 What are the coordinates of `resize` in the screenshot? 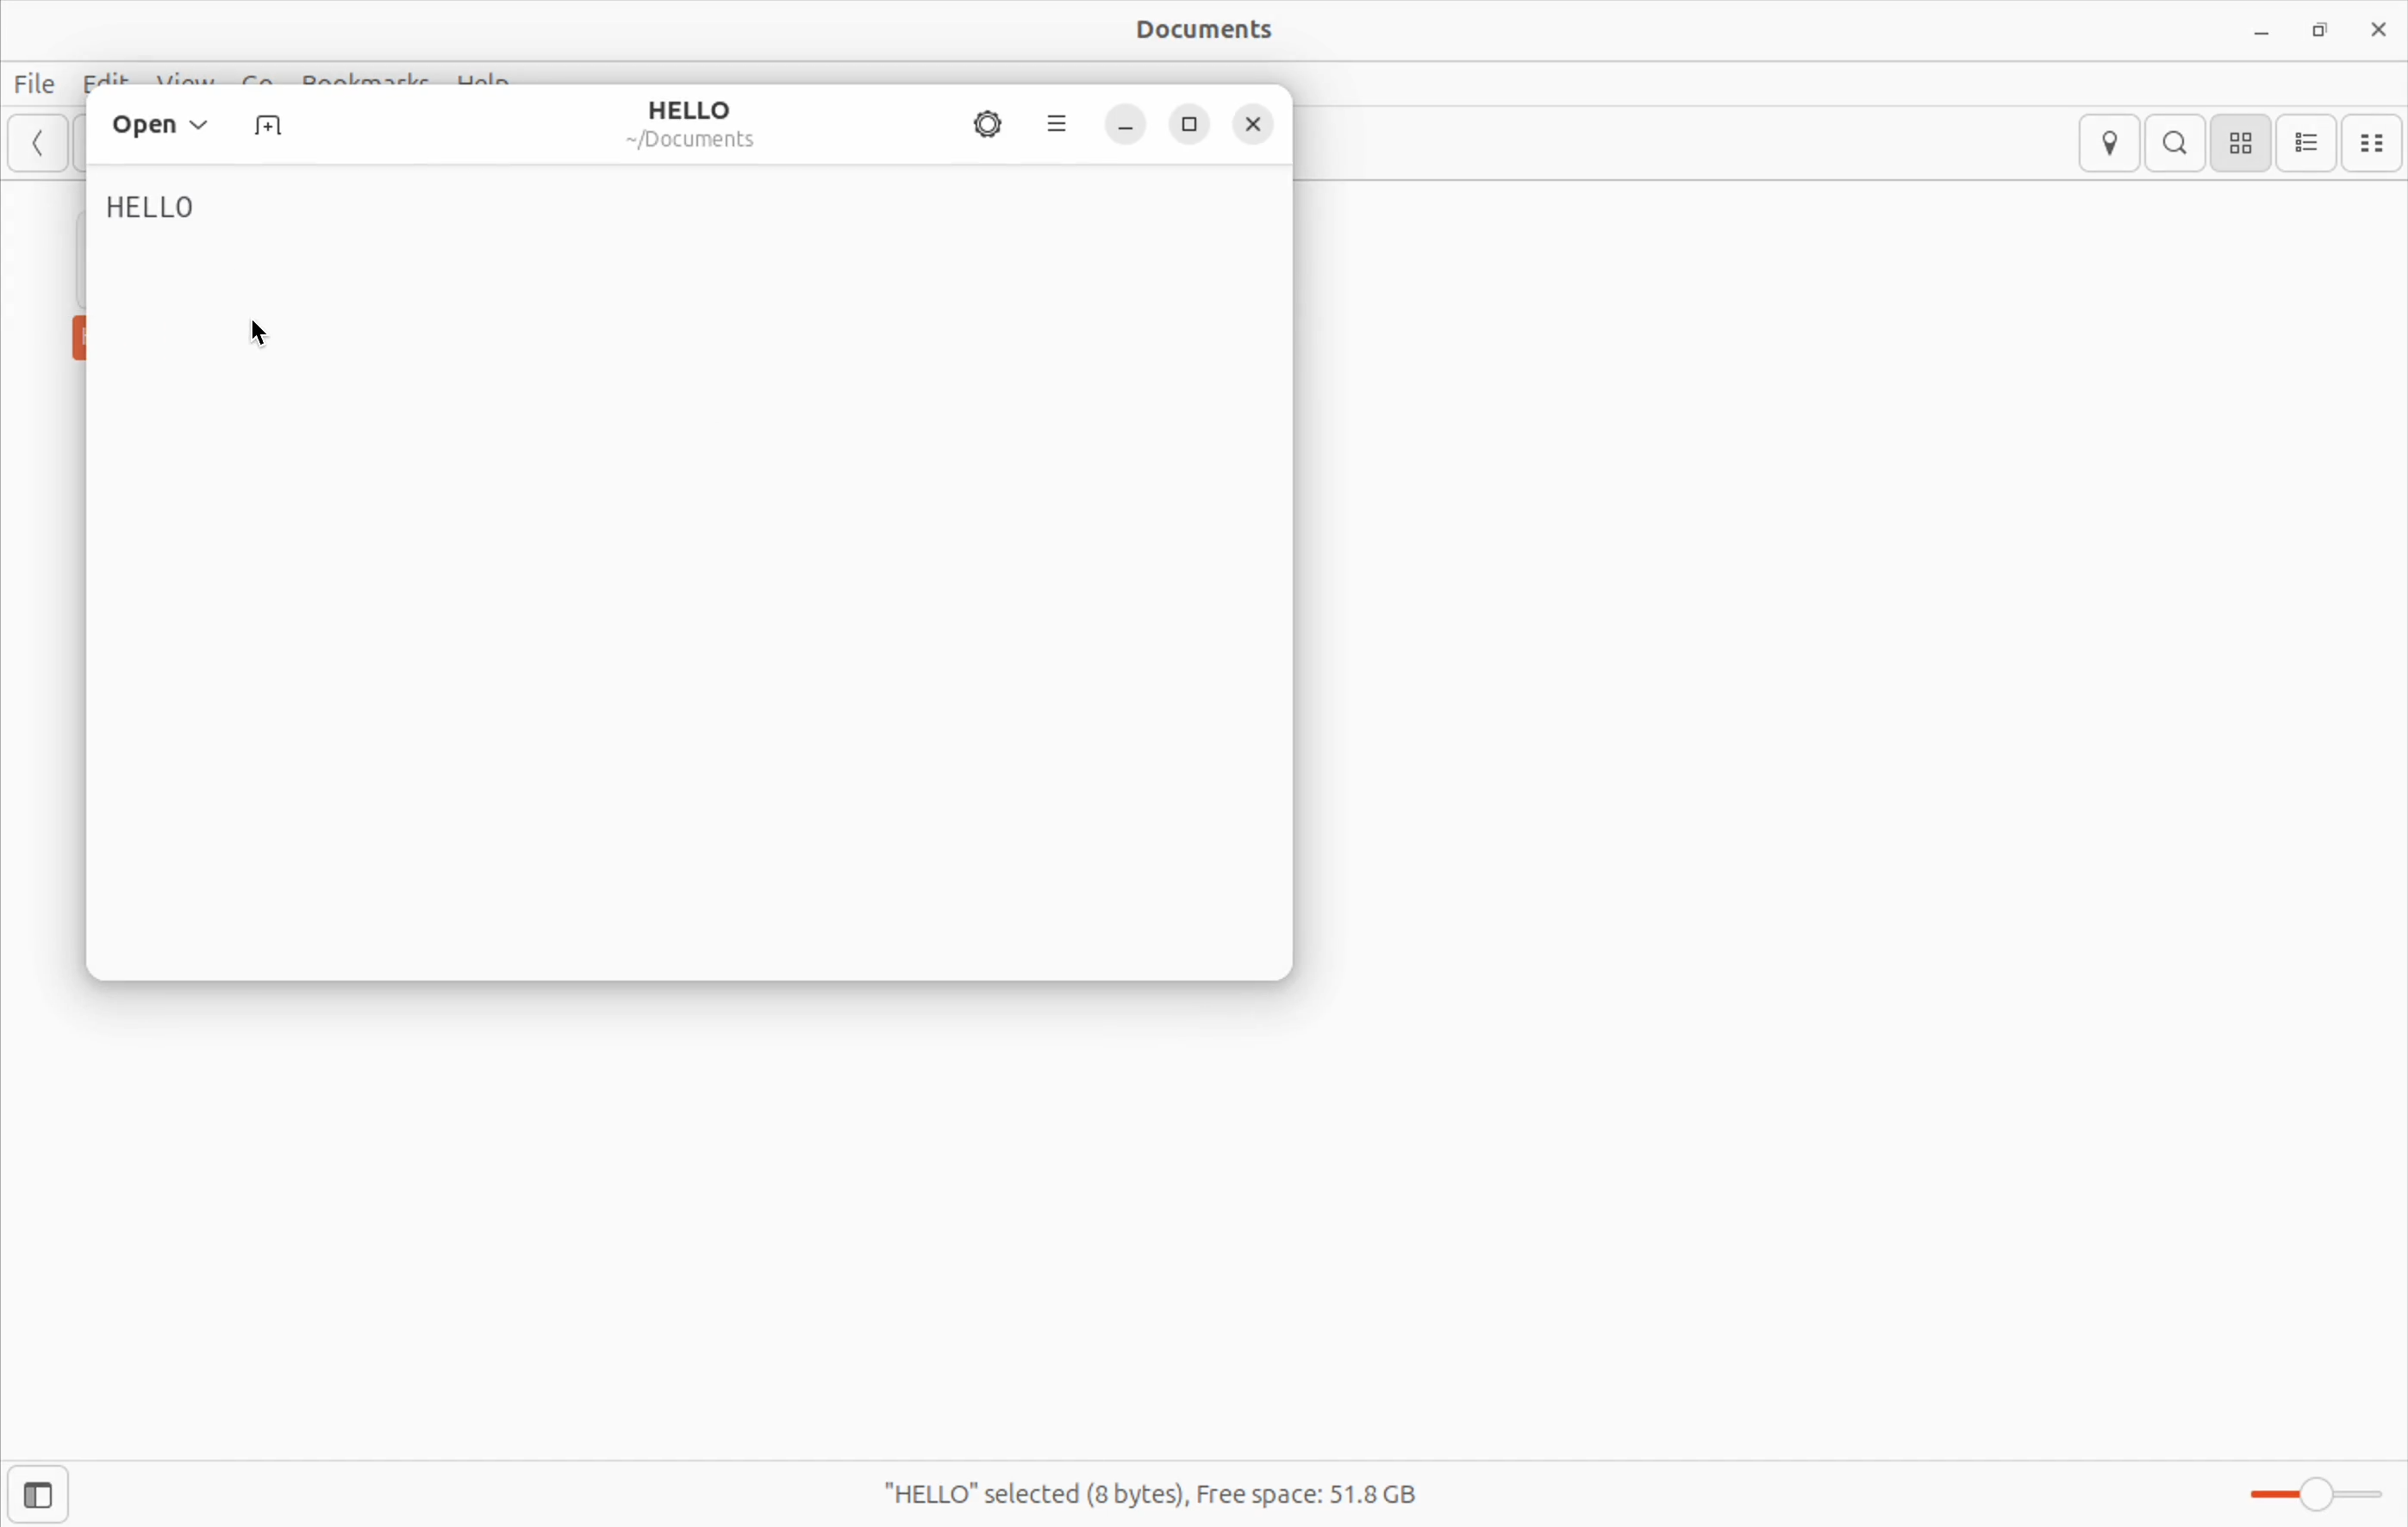 It's located at (1191, 128).